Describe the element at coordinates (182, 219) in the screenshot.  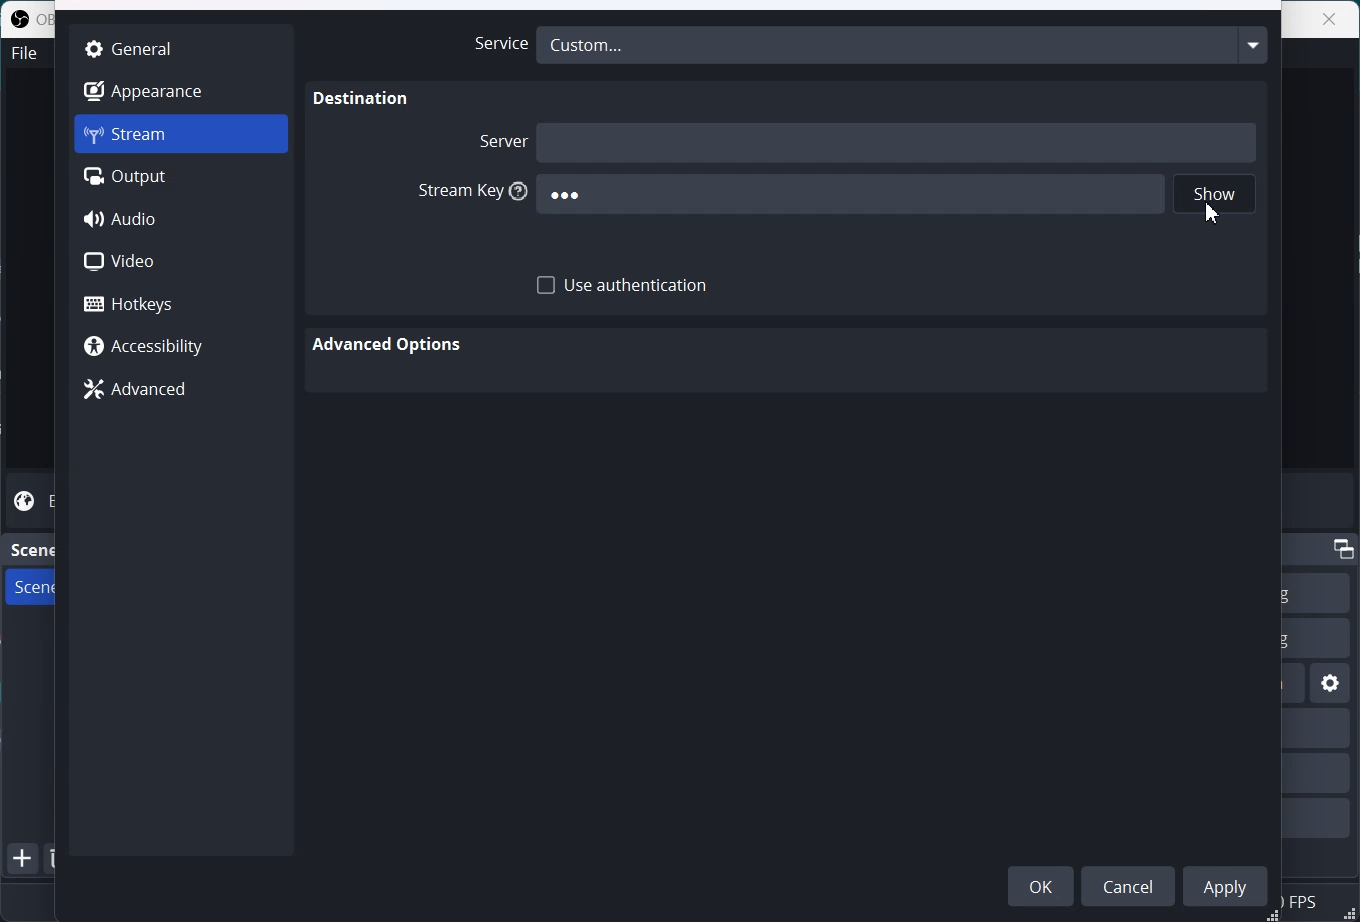
I see `Audio` at that location.